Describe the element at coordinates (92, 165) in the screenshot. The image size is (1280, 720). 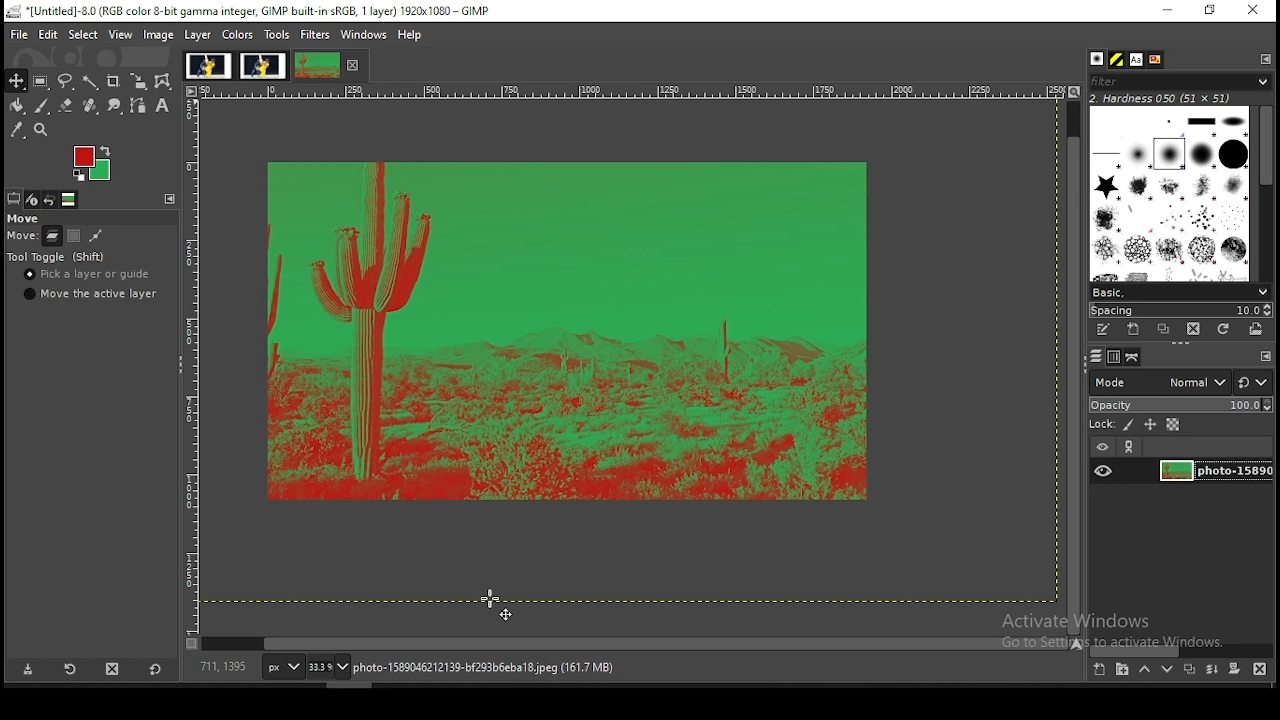
I see `image` at that location.